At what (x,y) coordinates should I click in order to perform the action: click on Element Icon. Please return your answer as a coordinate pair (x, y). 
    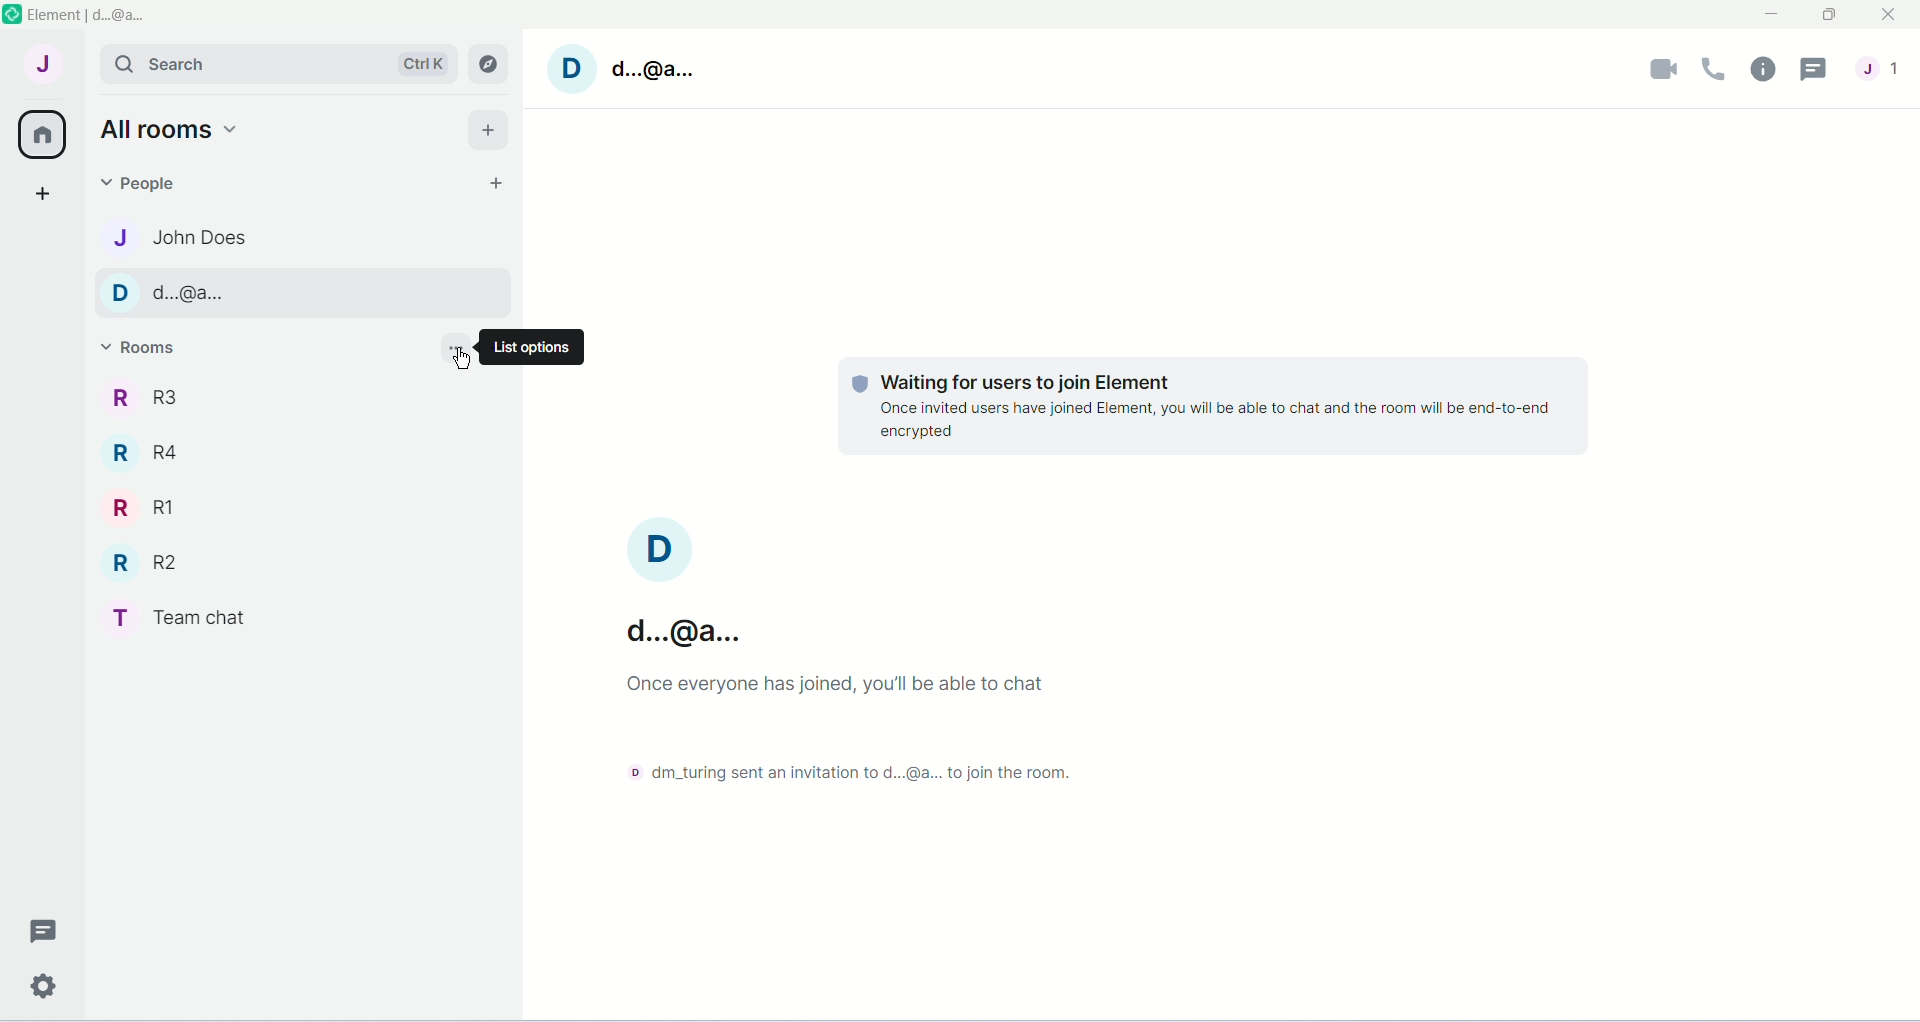
    Looking at the image, I should click on (12, 12).